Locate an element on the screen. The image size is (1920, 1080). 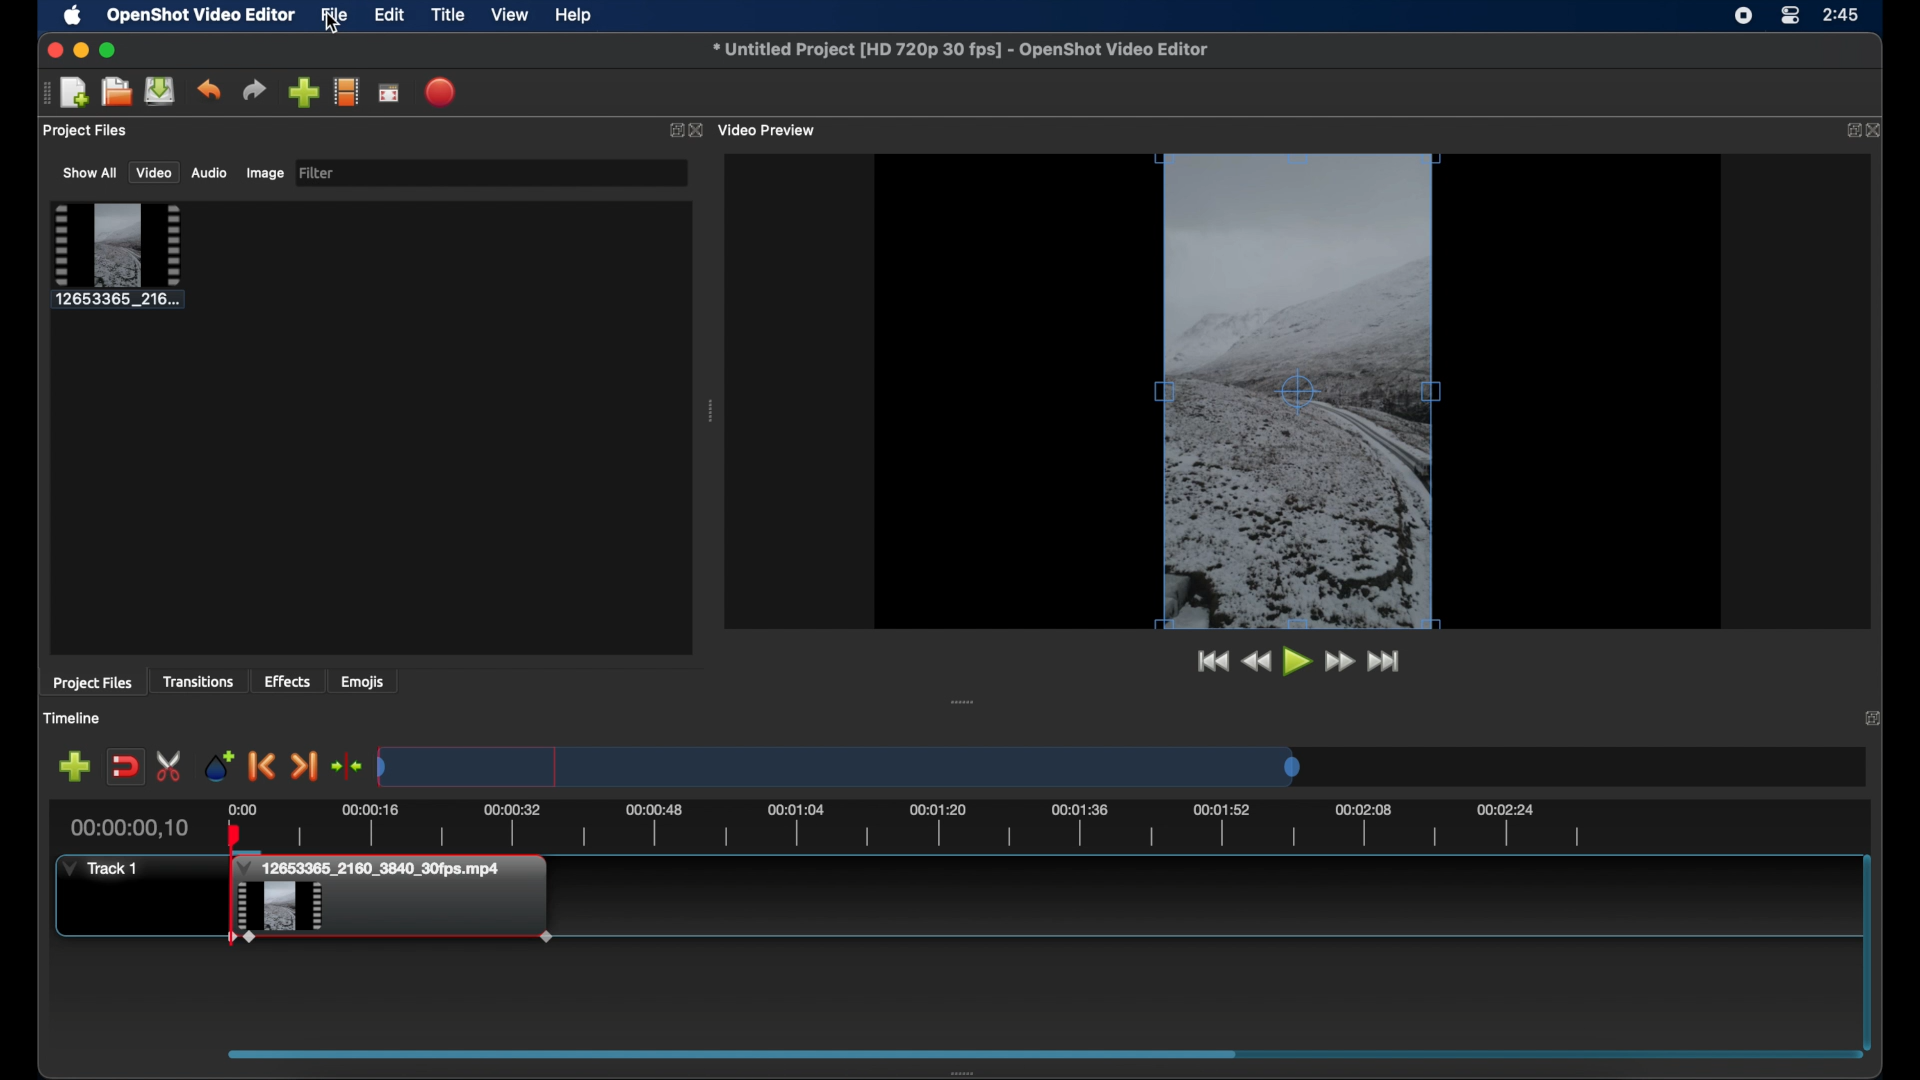
explore profile is located at coordinates (347, 92).